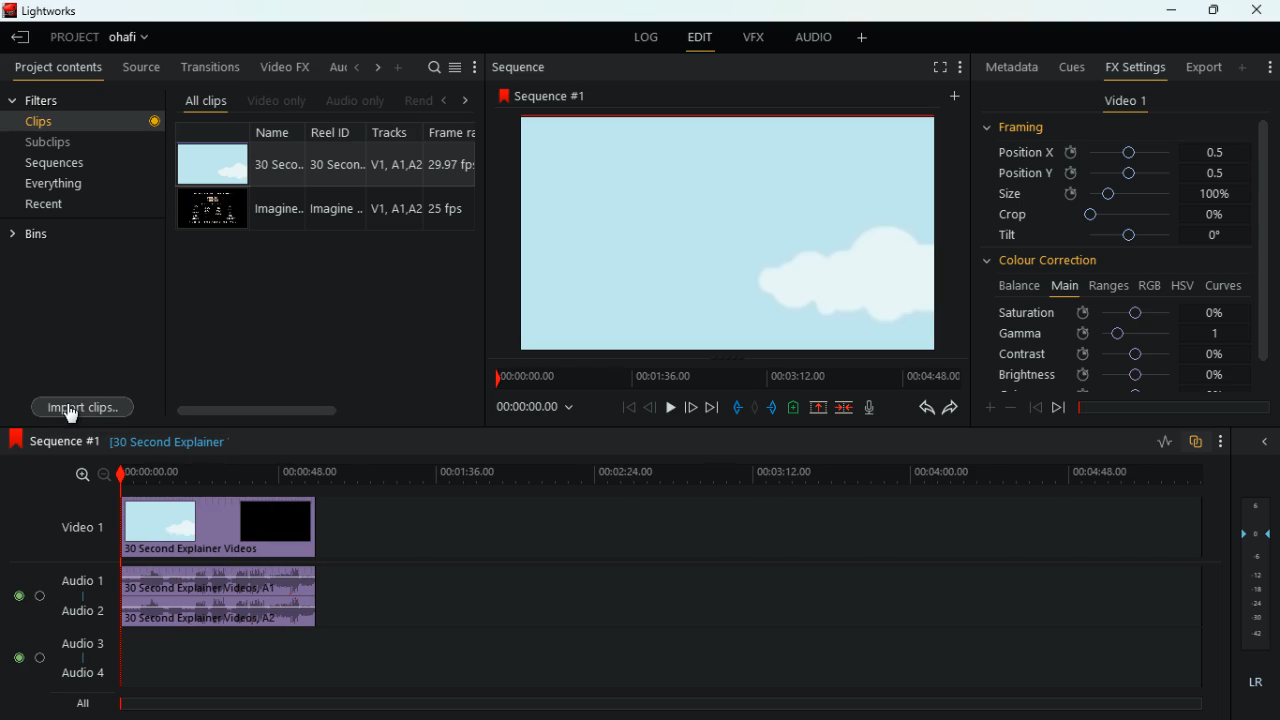  I want to click on audio, so click(810, 38).